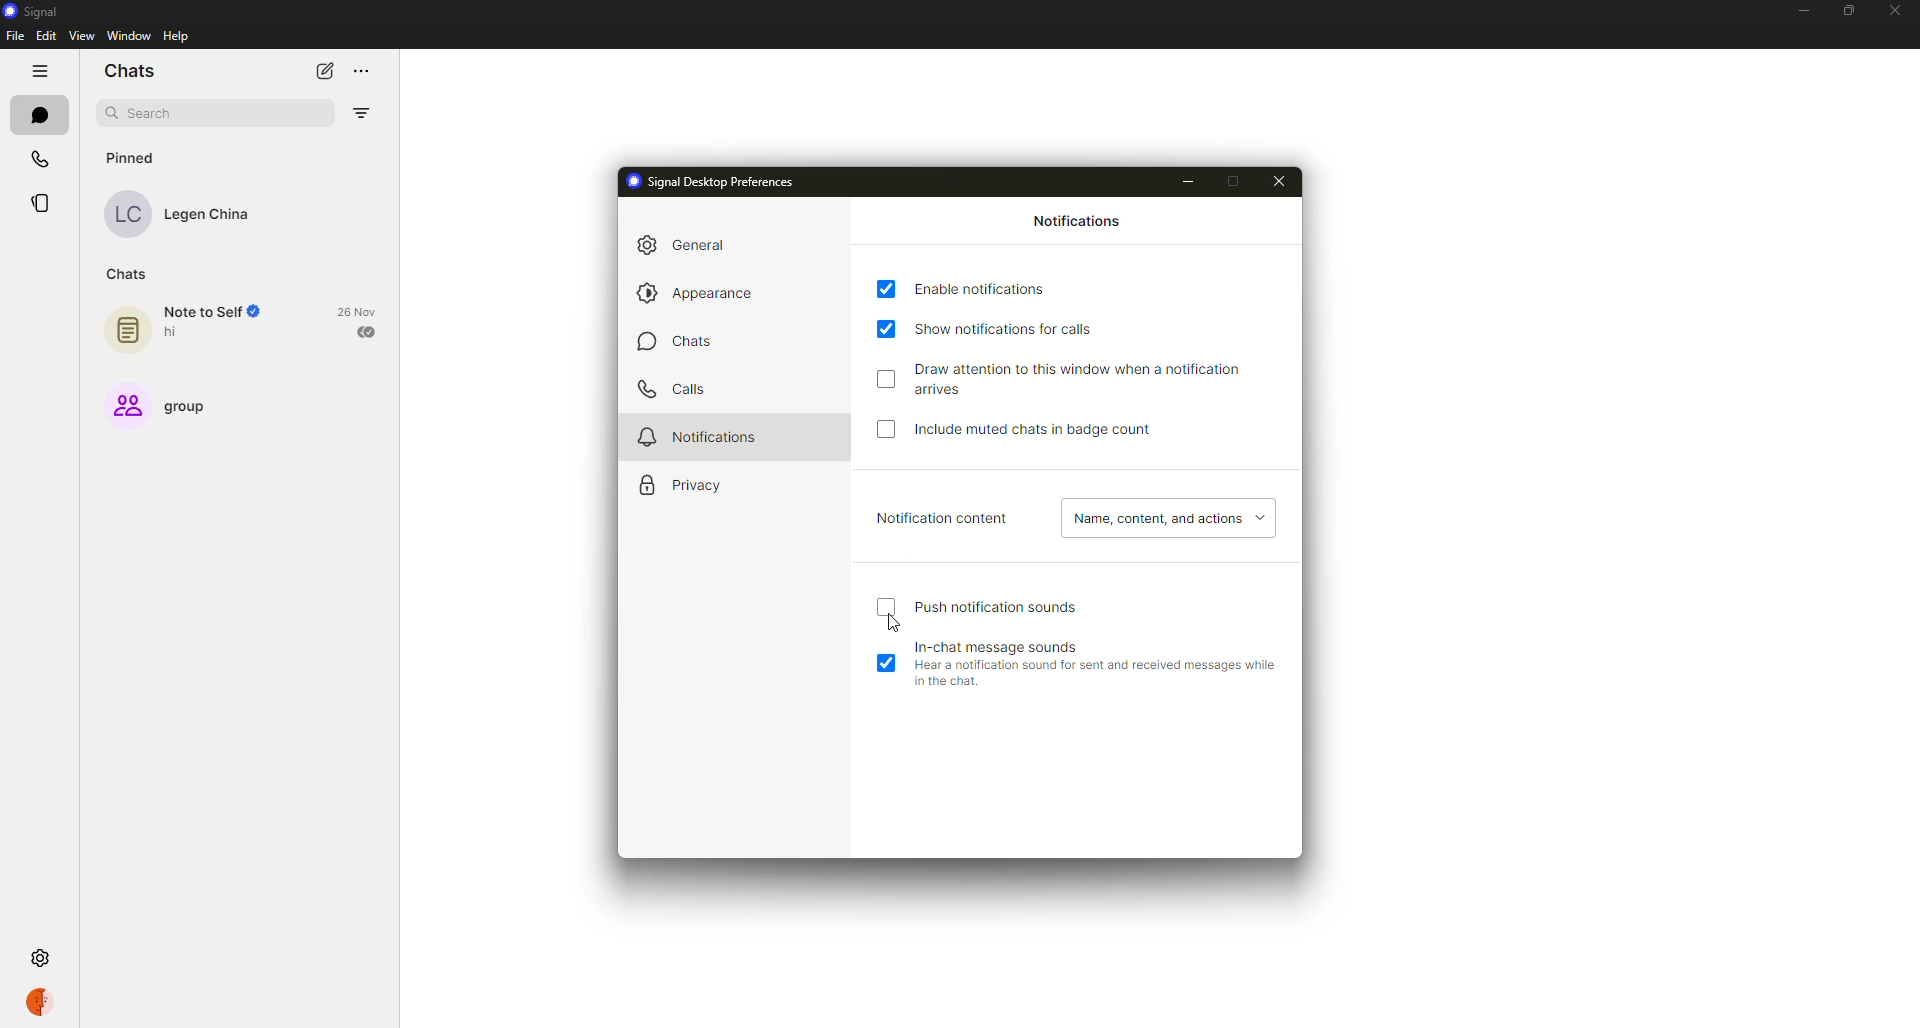 The image size is (1920, 1028). Describe the element at coordinates (164, 405) in the screenshot. I see `group` at that location.